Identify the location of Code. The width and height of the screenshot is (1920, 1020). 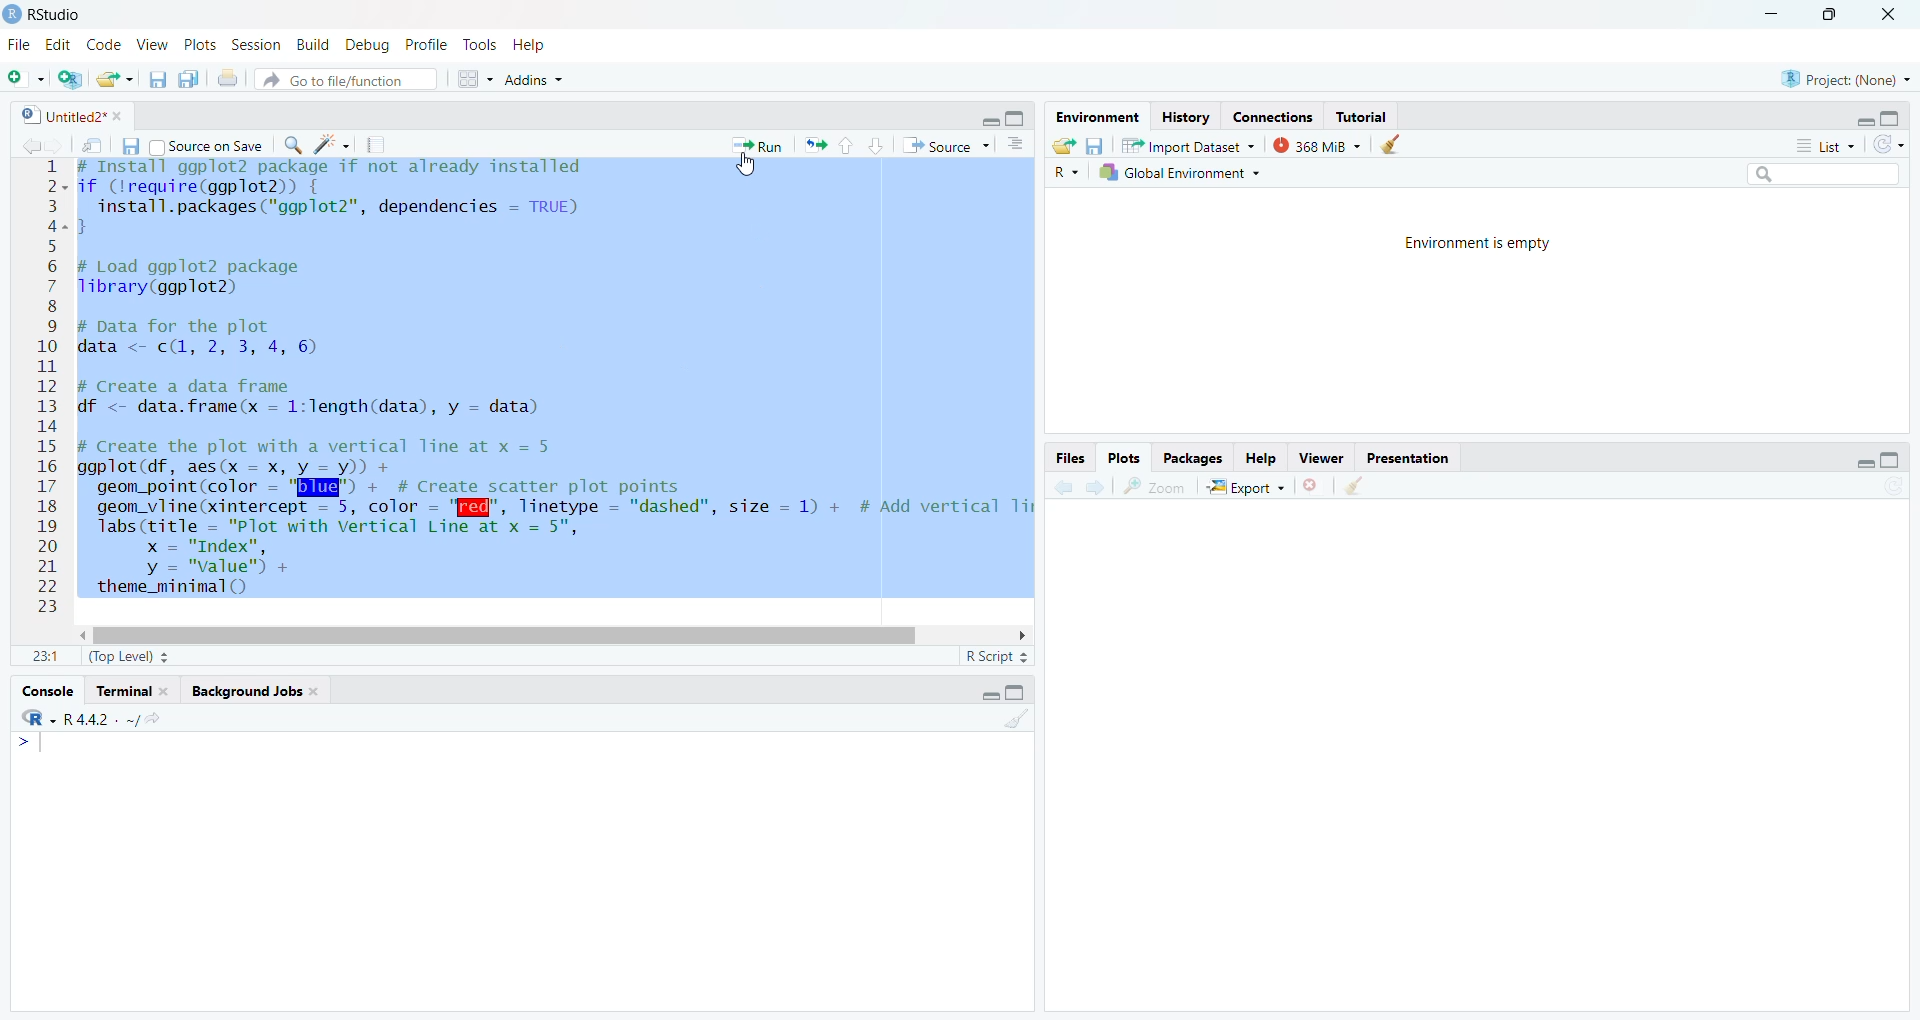
(106, 46).